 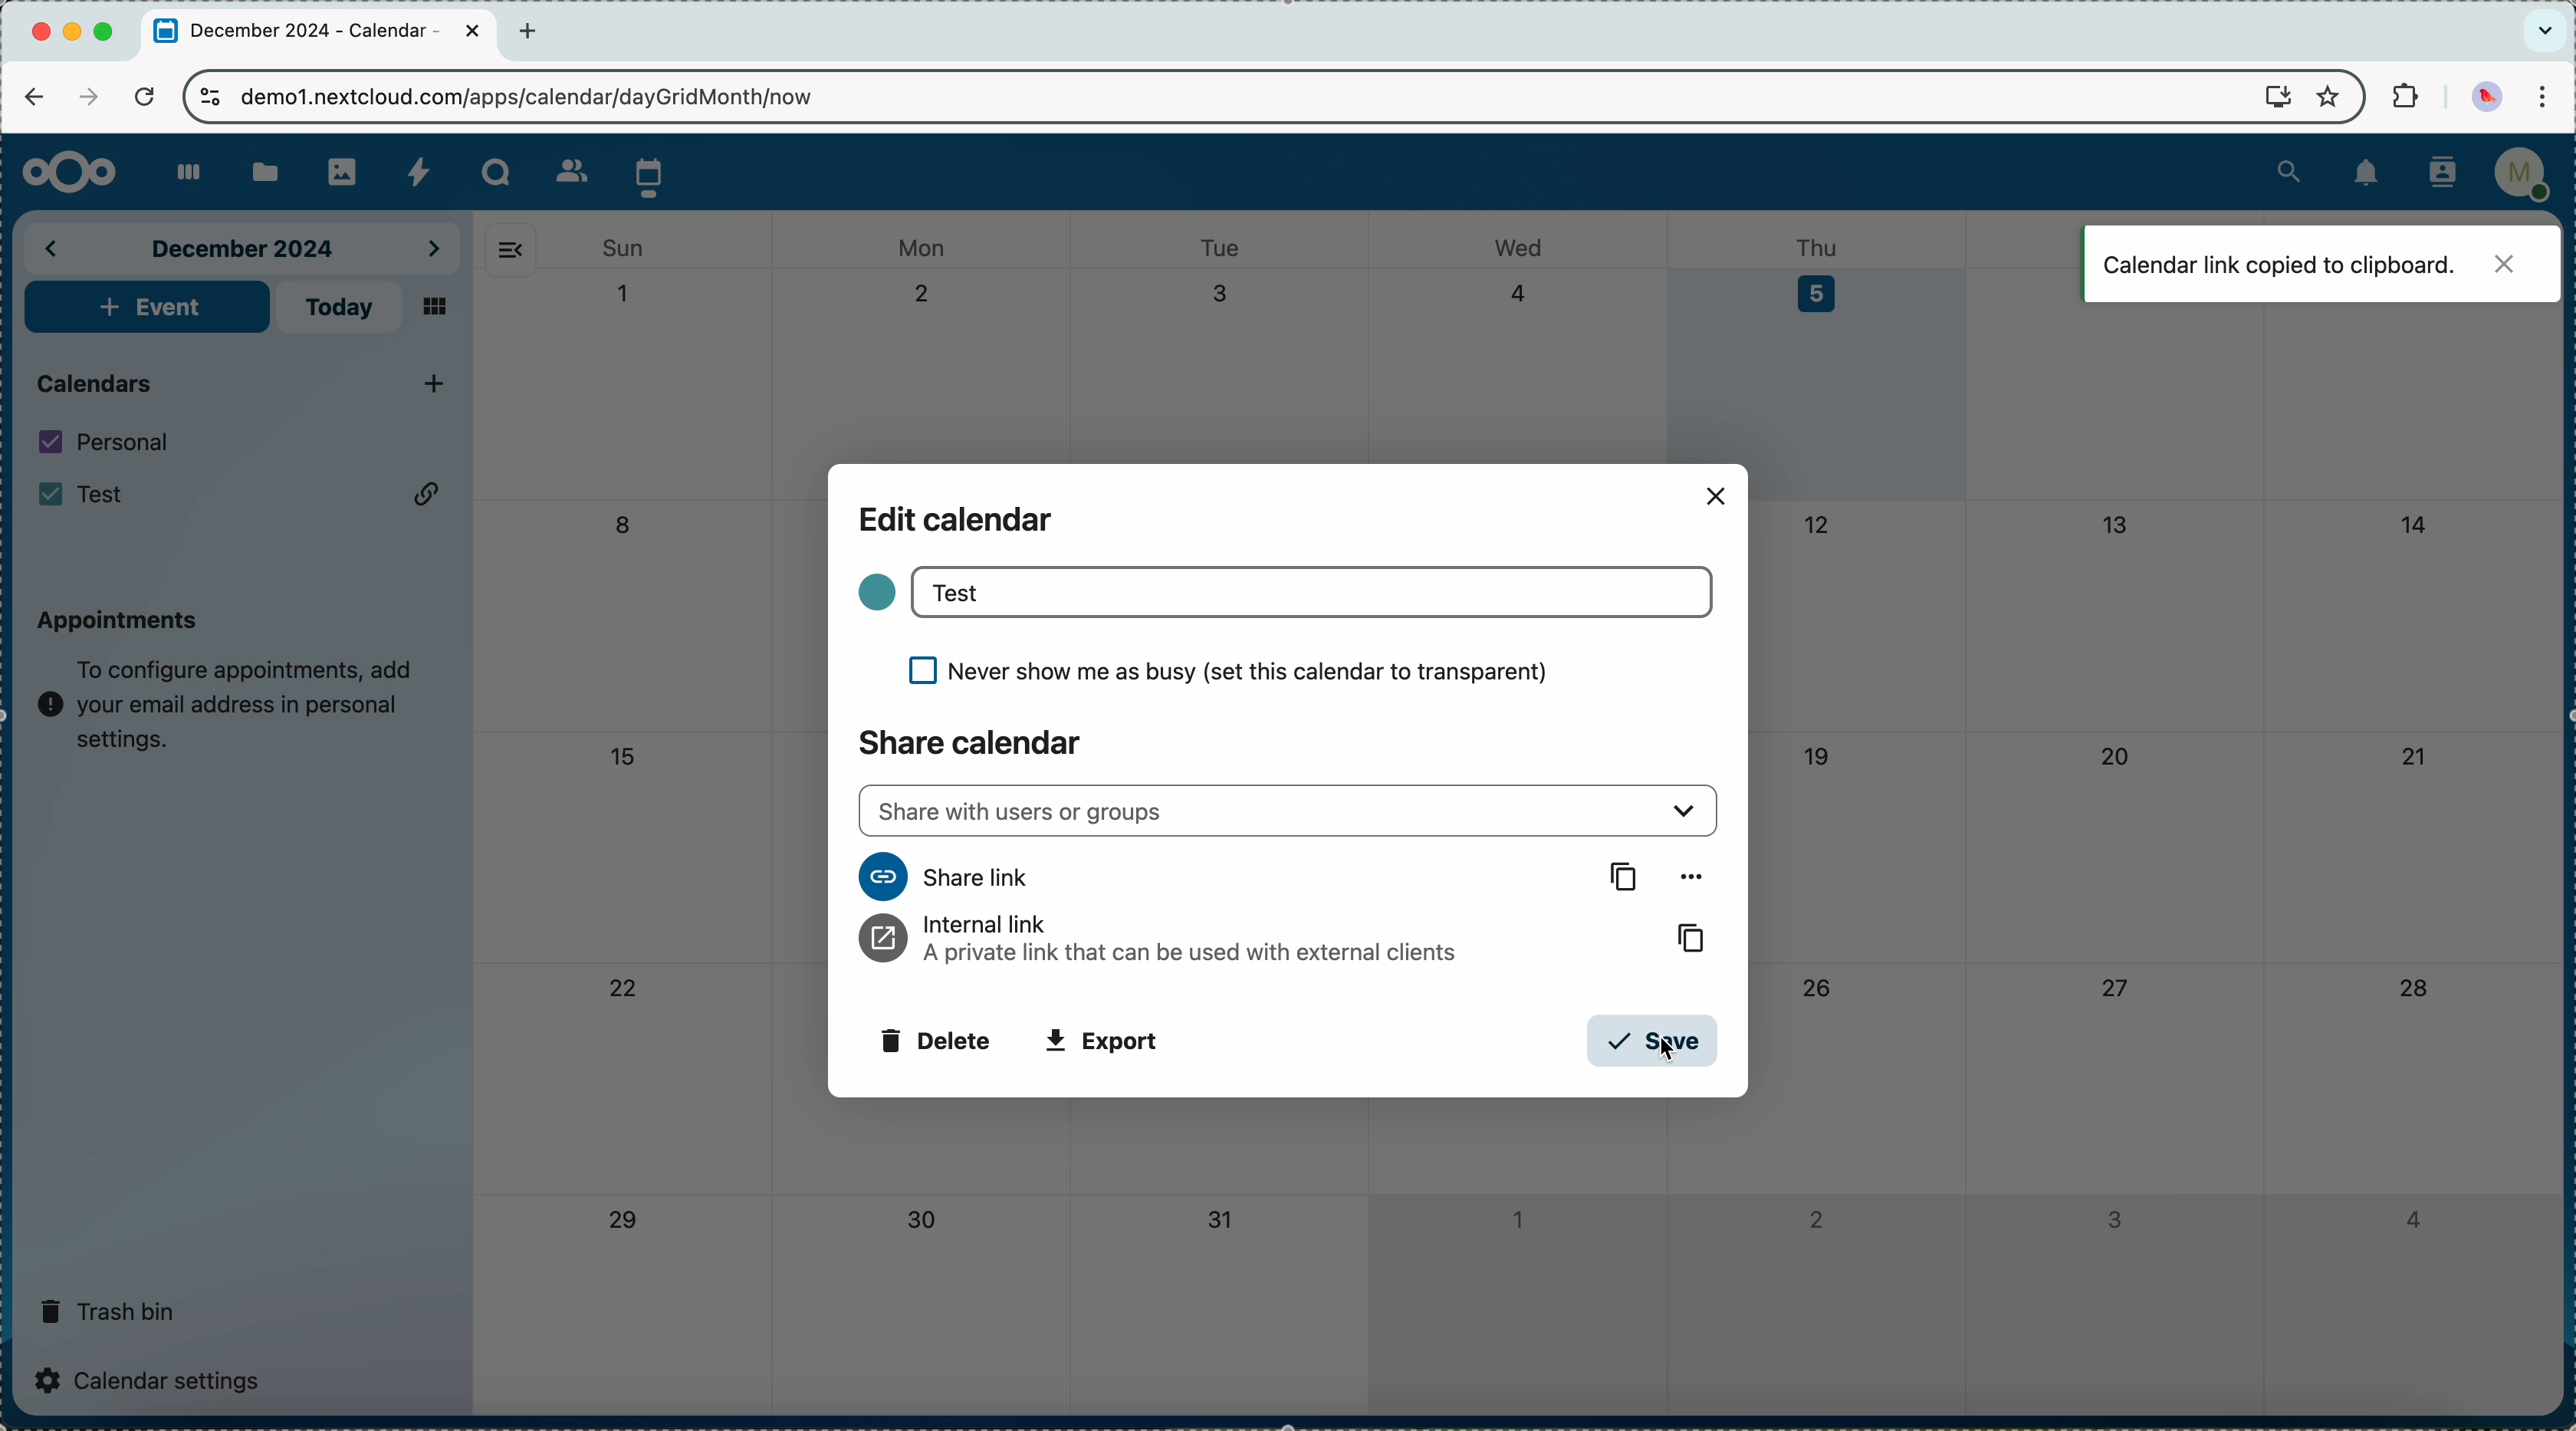 What do you see at coordinates (621, 756) in the screenshot?
I see `15` at bounding box center [621, 756].